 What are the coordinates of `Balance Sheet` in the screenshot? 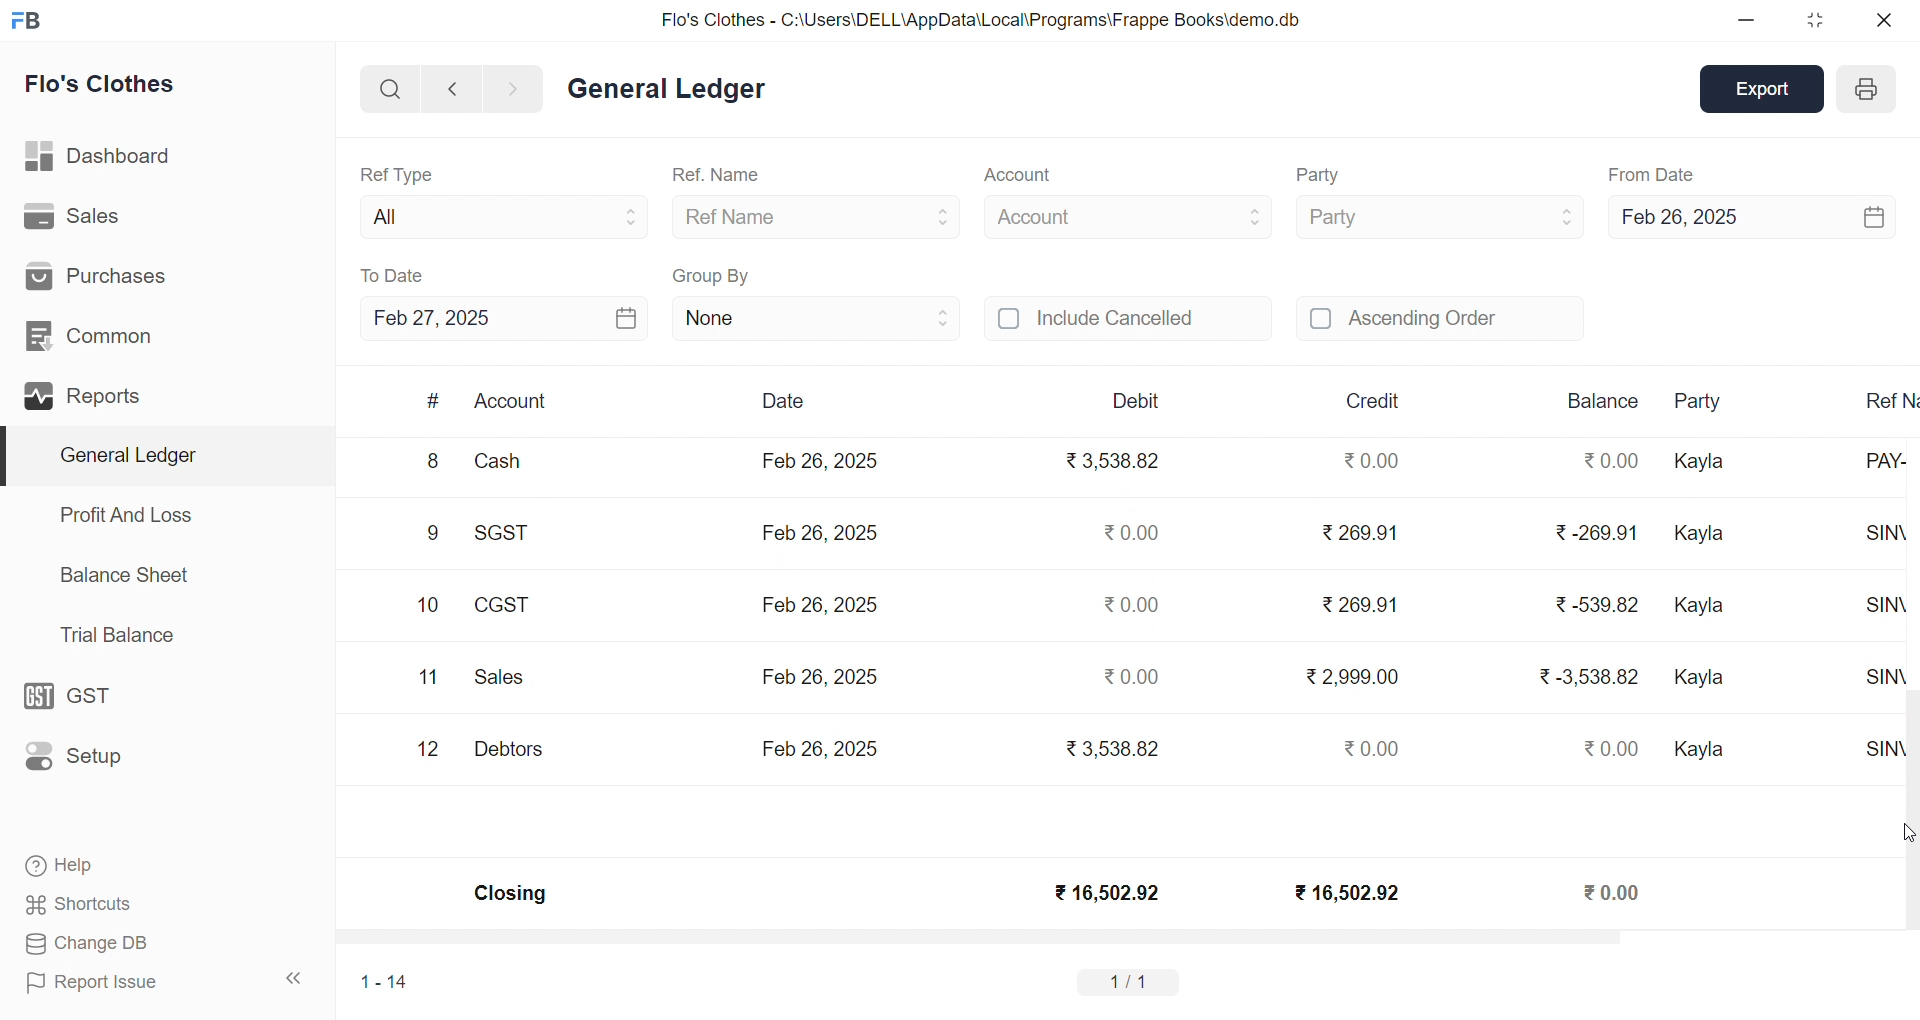 It's located at (126, 574).